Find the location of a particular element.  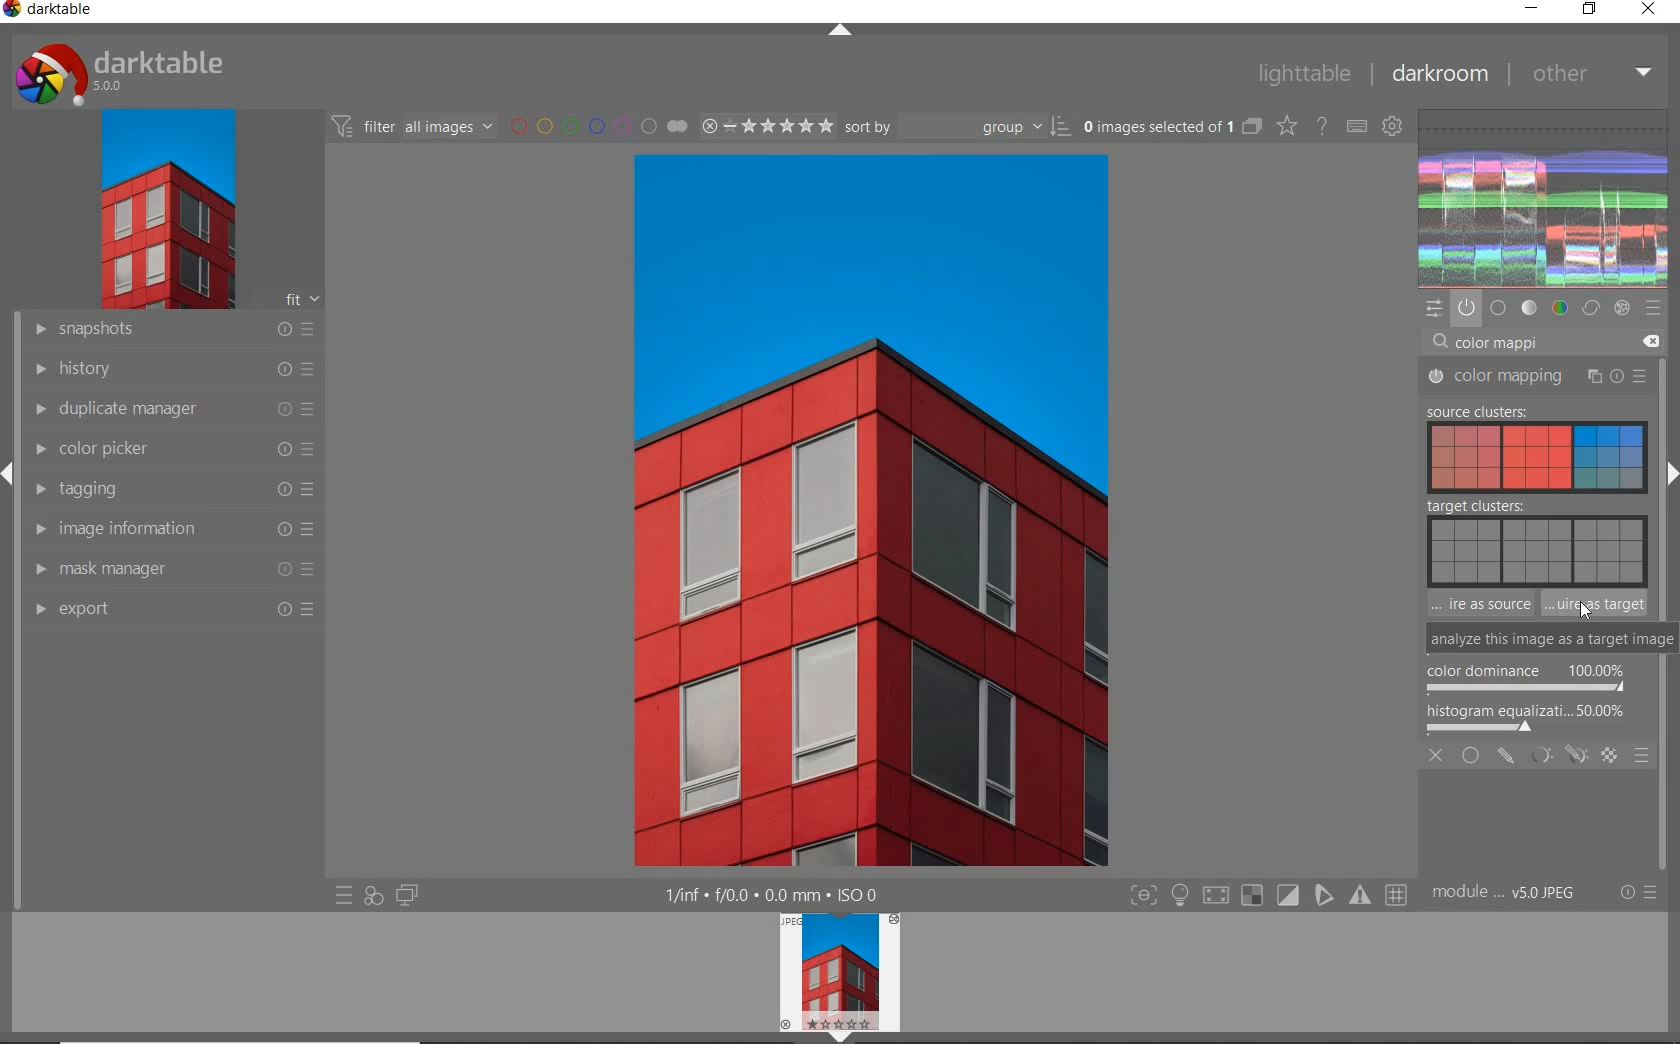

show only active module is located at coordinates (1467, 309).